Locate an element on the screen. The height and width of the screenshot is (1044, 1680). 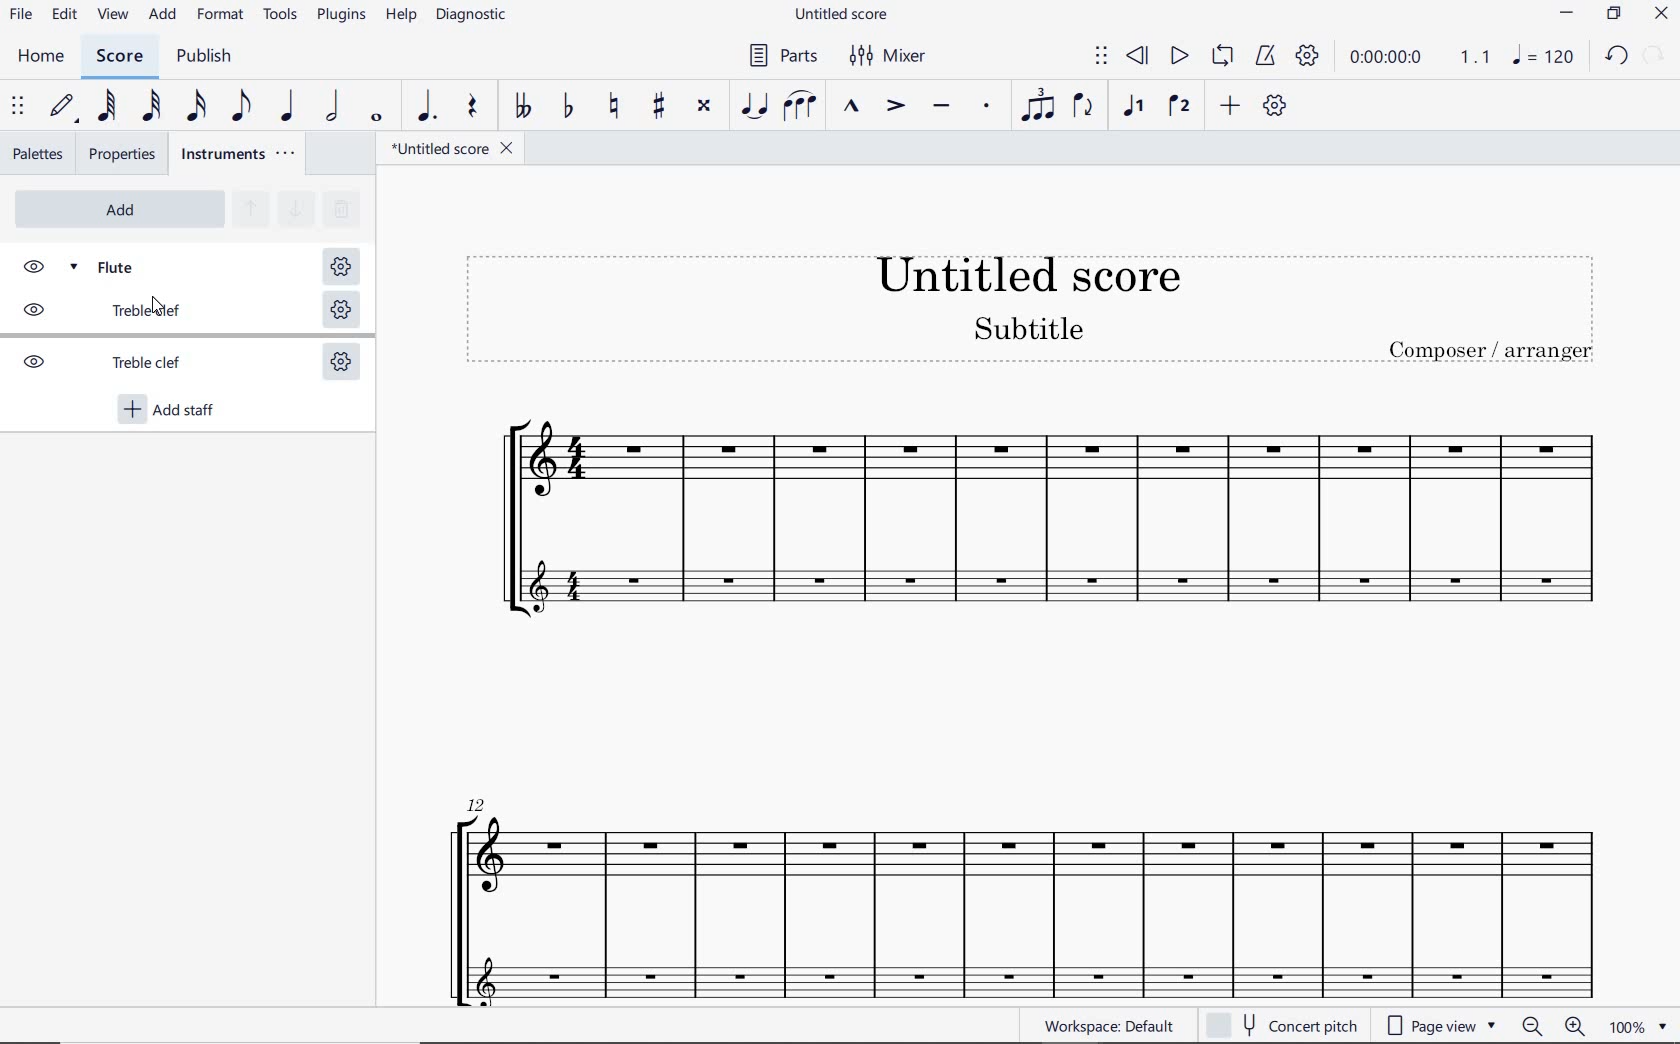
16TH NOTE is located at coordinates (197, 107).